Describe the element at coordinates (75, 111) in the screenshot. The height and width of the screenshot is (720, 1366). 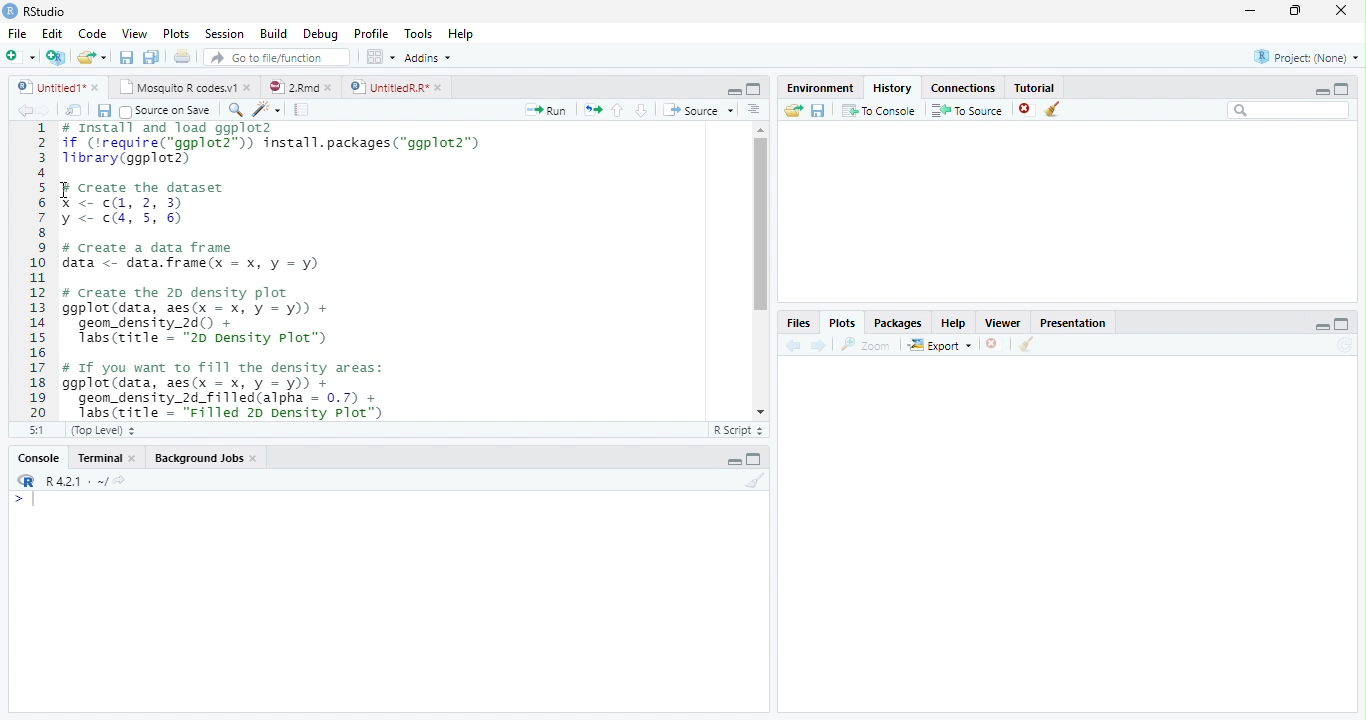
I see `show in window` at that location.